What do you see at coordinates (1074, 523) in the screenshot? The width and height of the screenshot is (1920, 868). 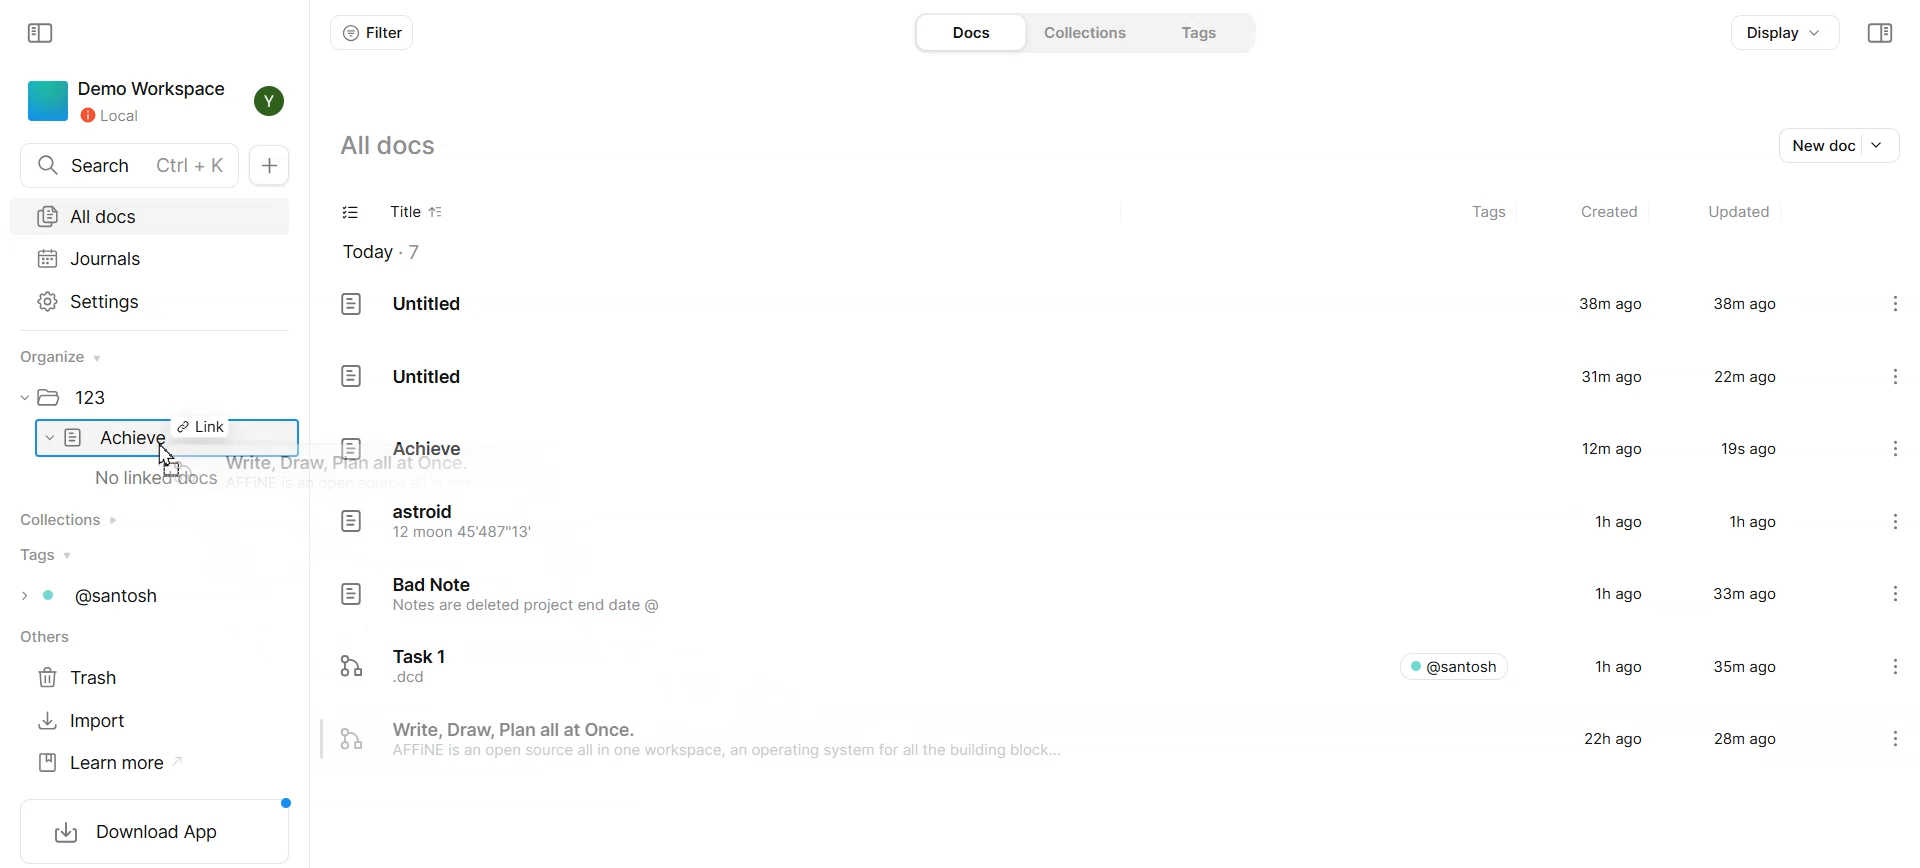 I see `Doc file` at bounding box center [1074, 523].